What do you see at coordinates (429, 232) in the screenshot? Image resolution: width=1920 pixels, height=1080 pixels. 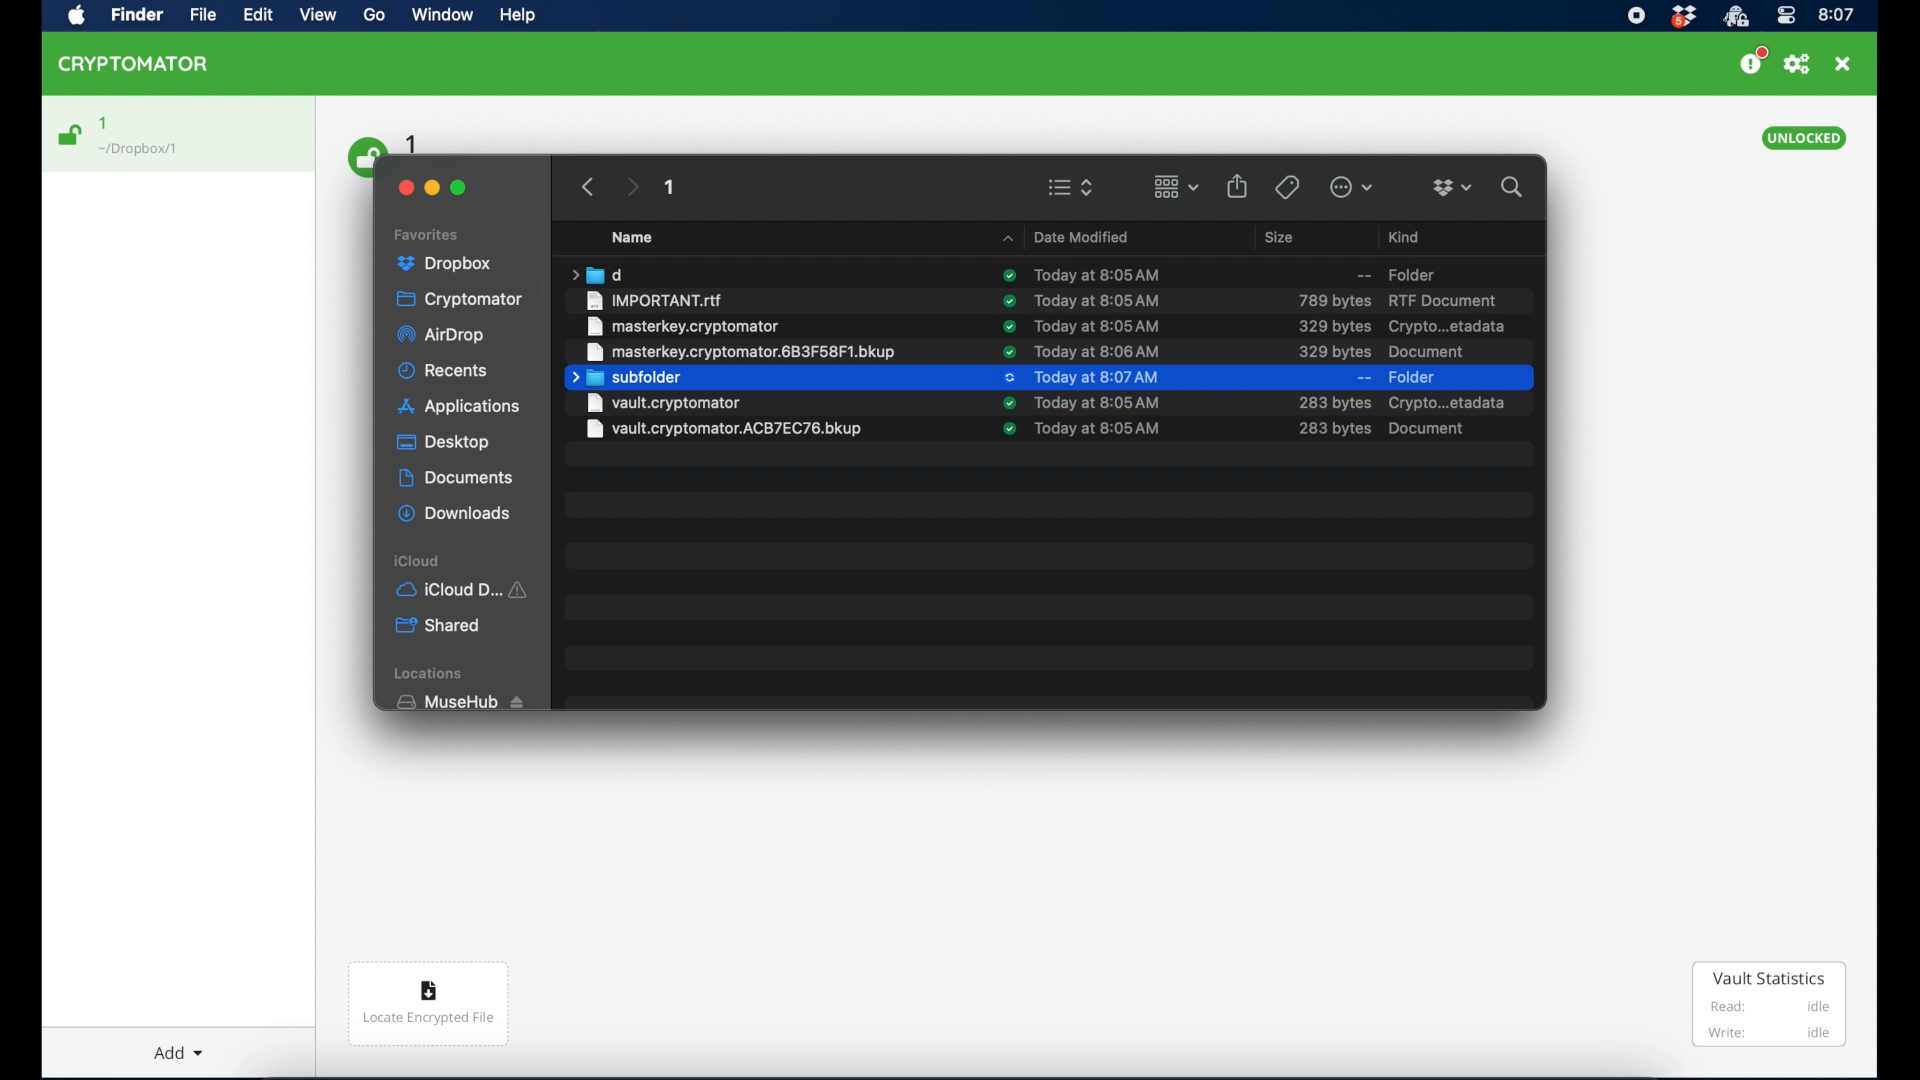 I see `favorites` at bounding box center [429, 232].